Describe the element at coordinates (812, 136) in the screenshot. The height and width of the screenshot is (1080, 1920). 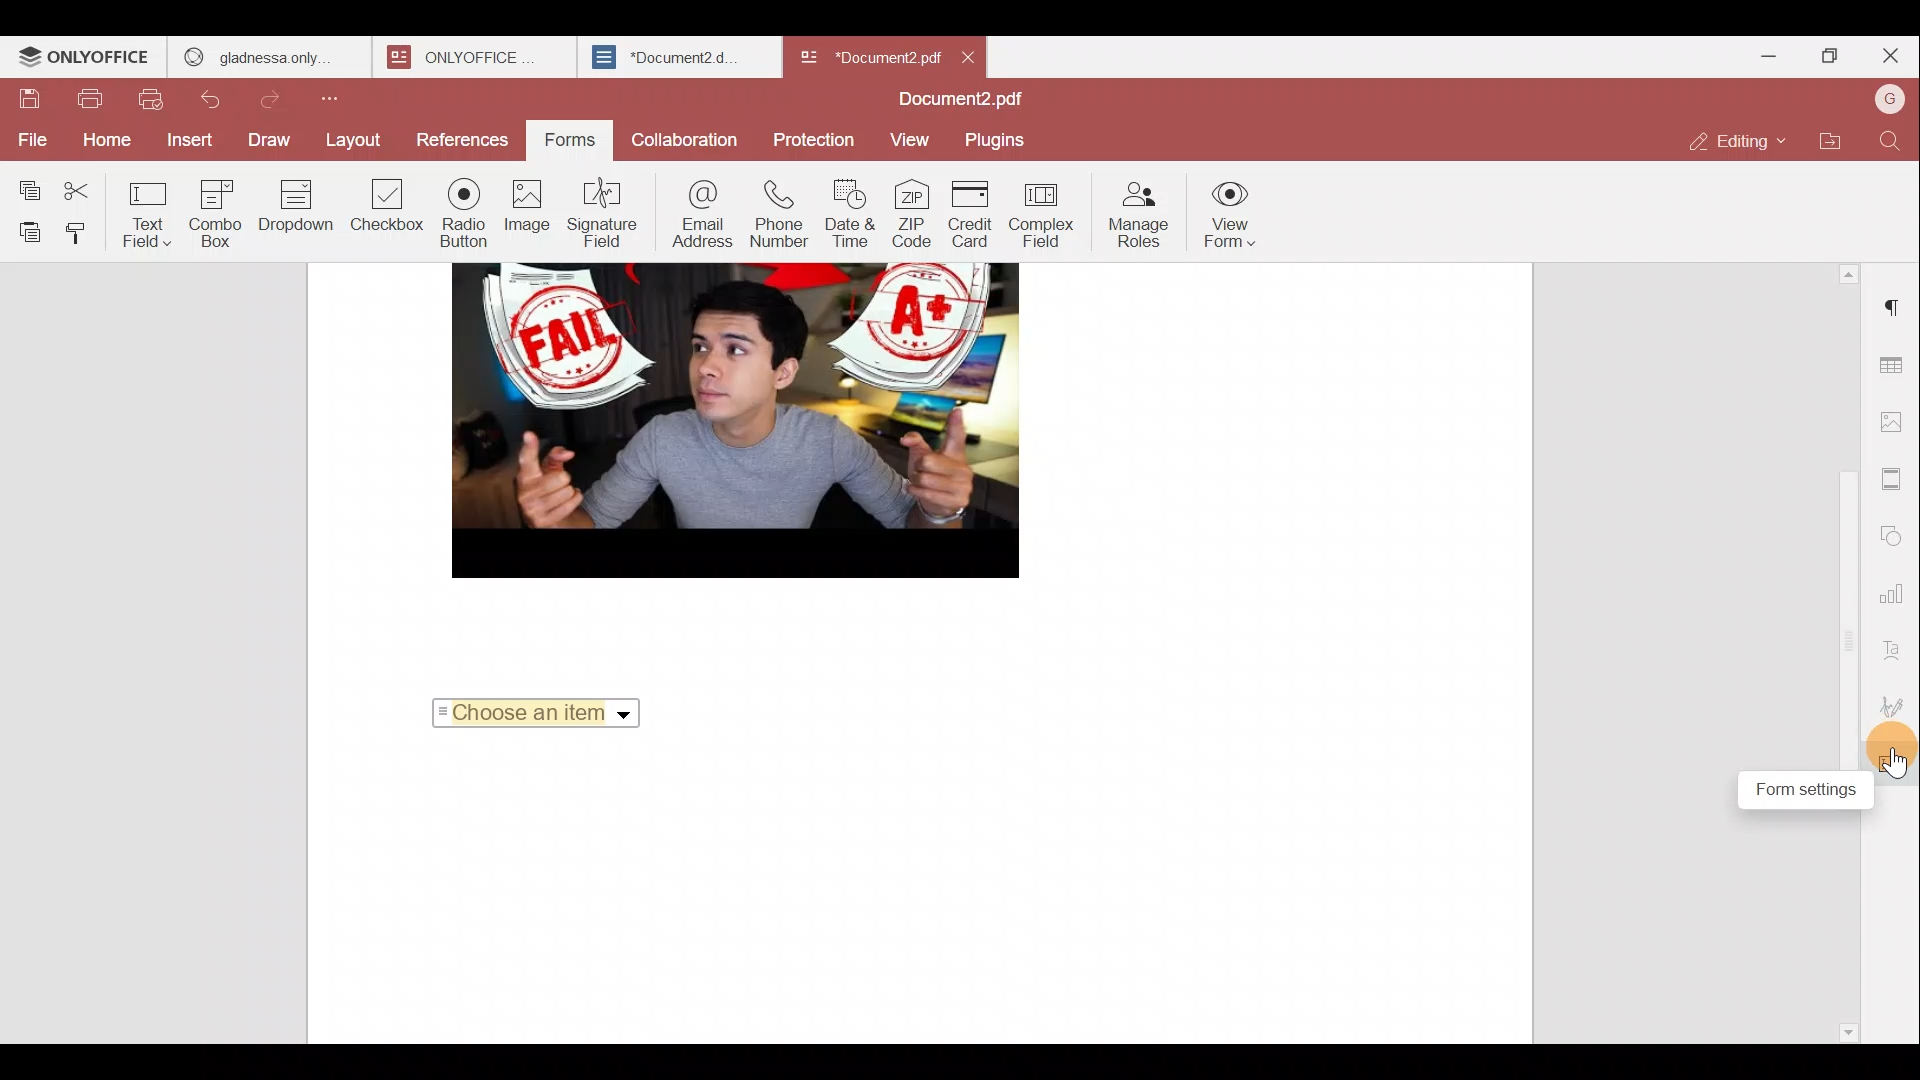
I see `Protection` at that location.